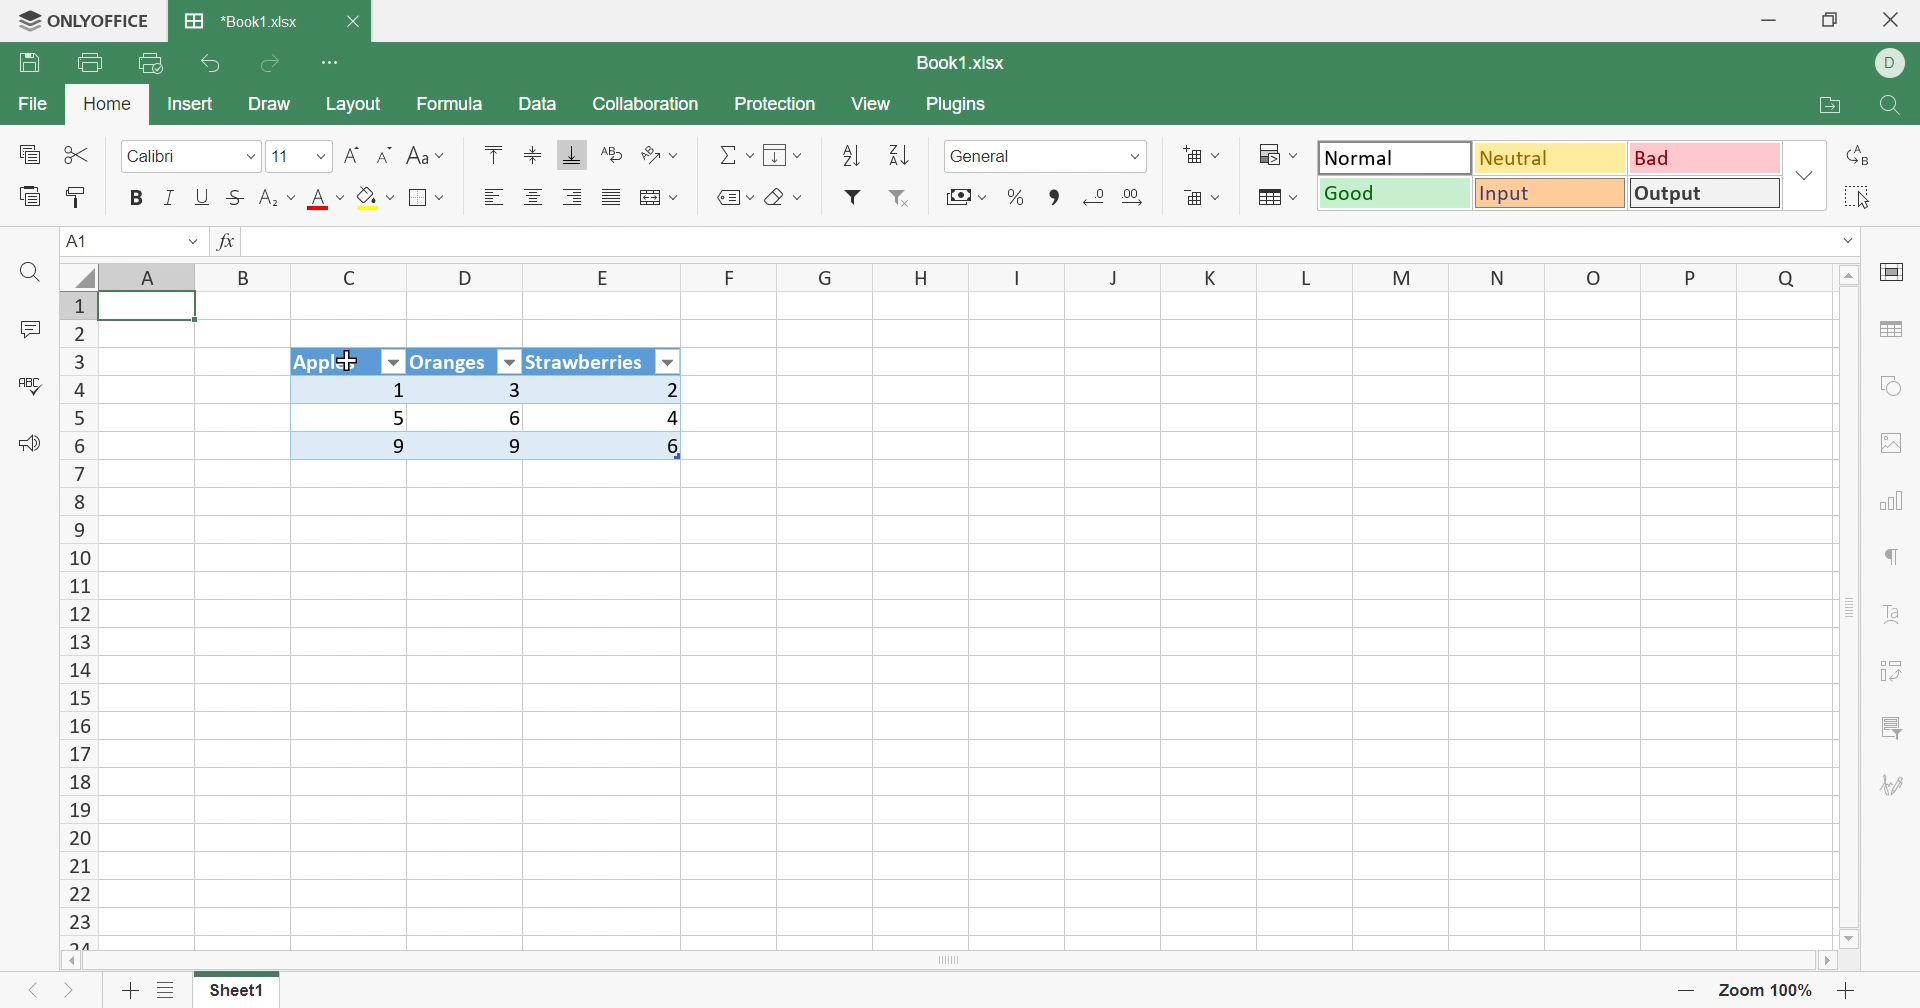 The image size is (1920, 1008). Describe the element at coordinates (1898, 500) in the screenshot. I see `Chart settings` at that location.